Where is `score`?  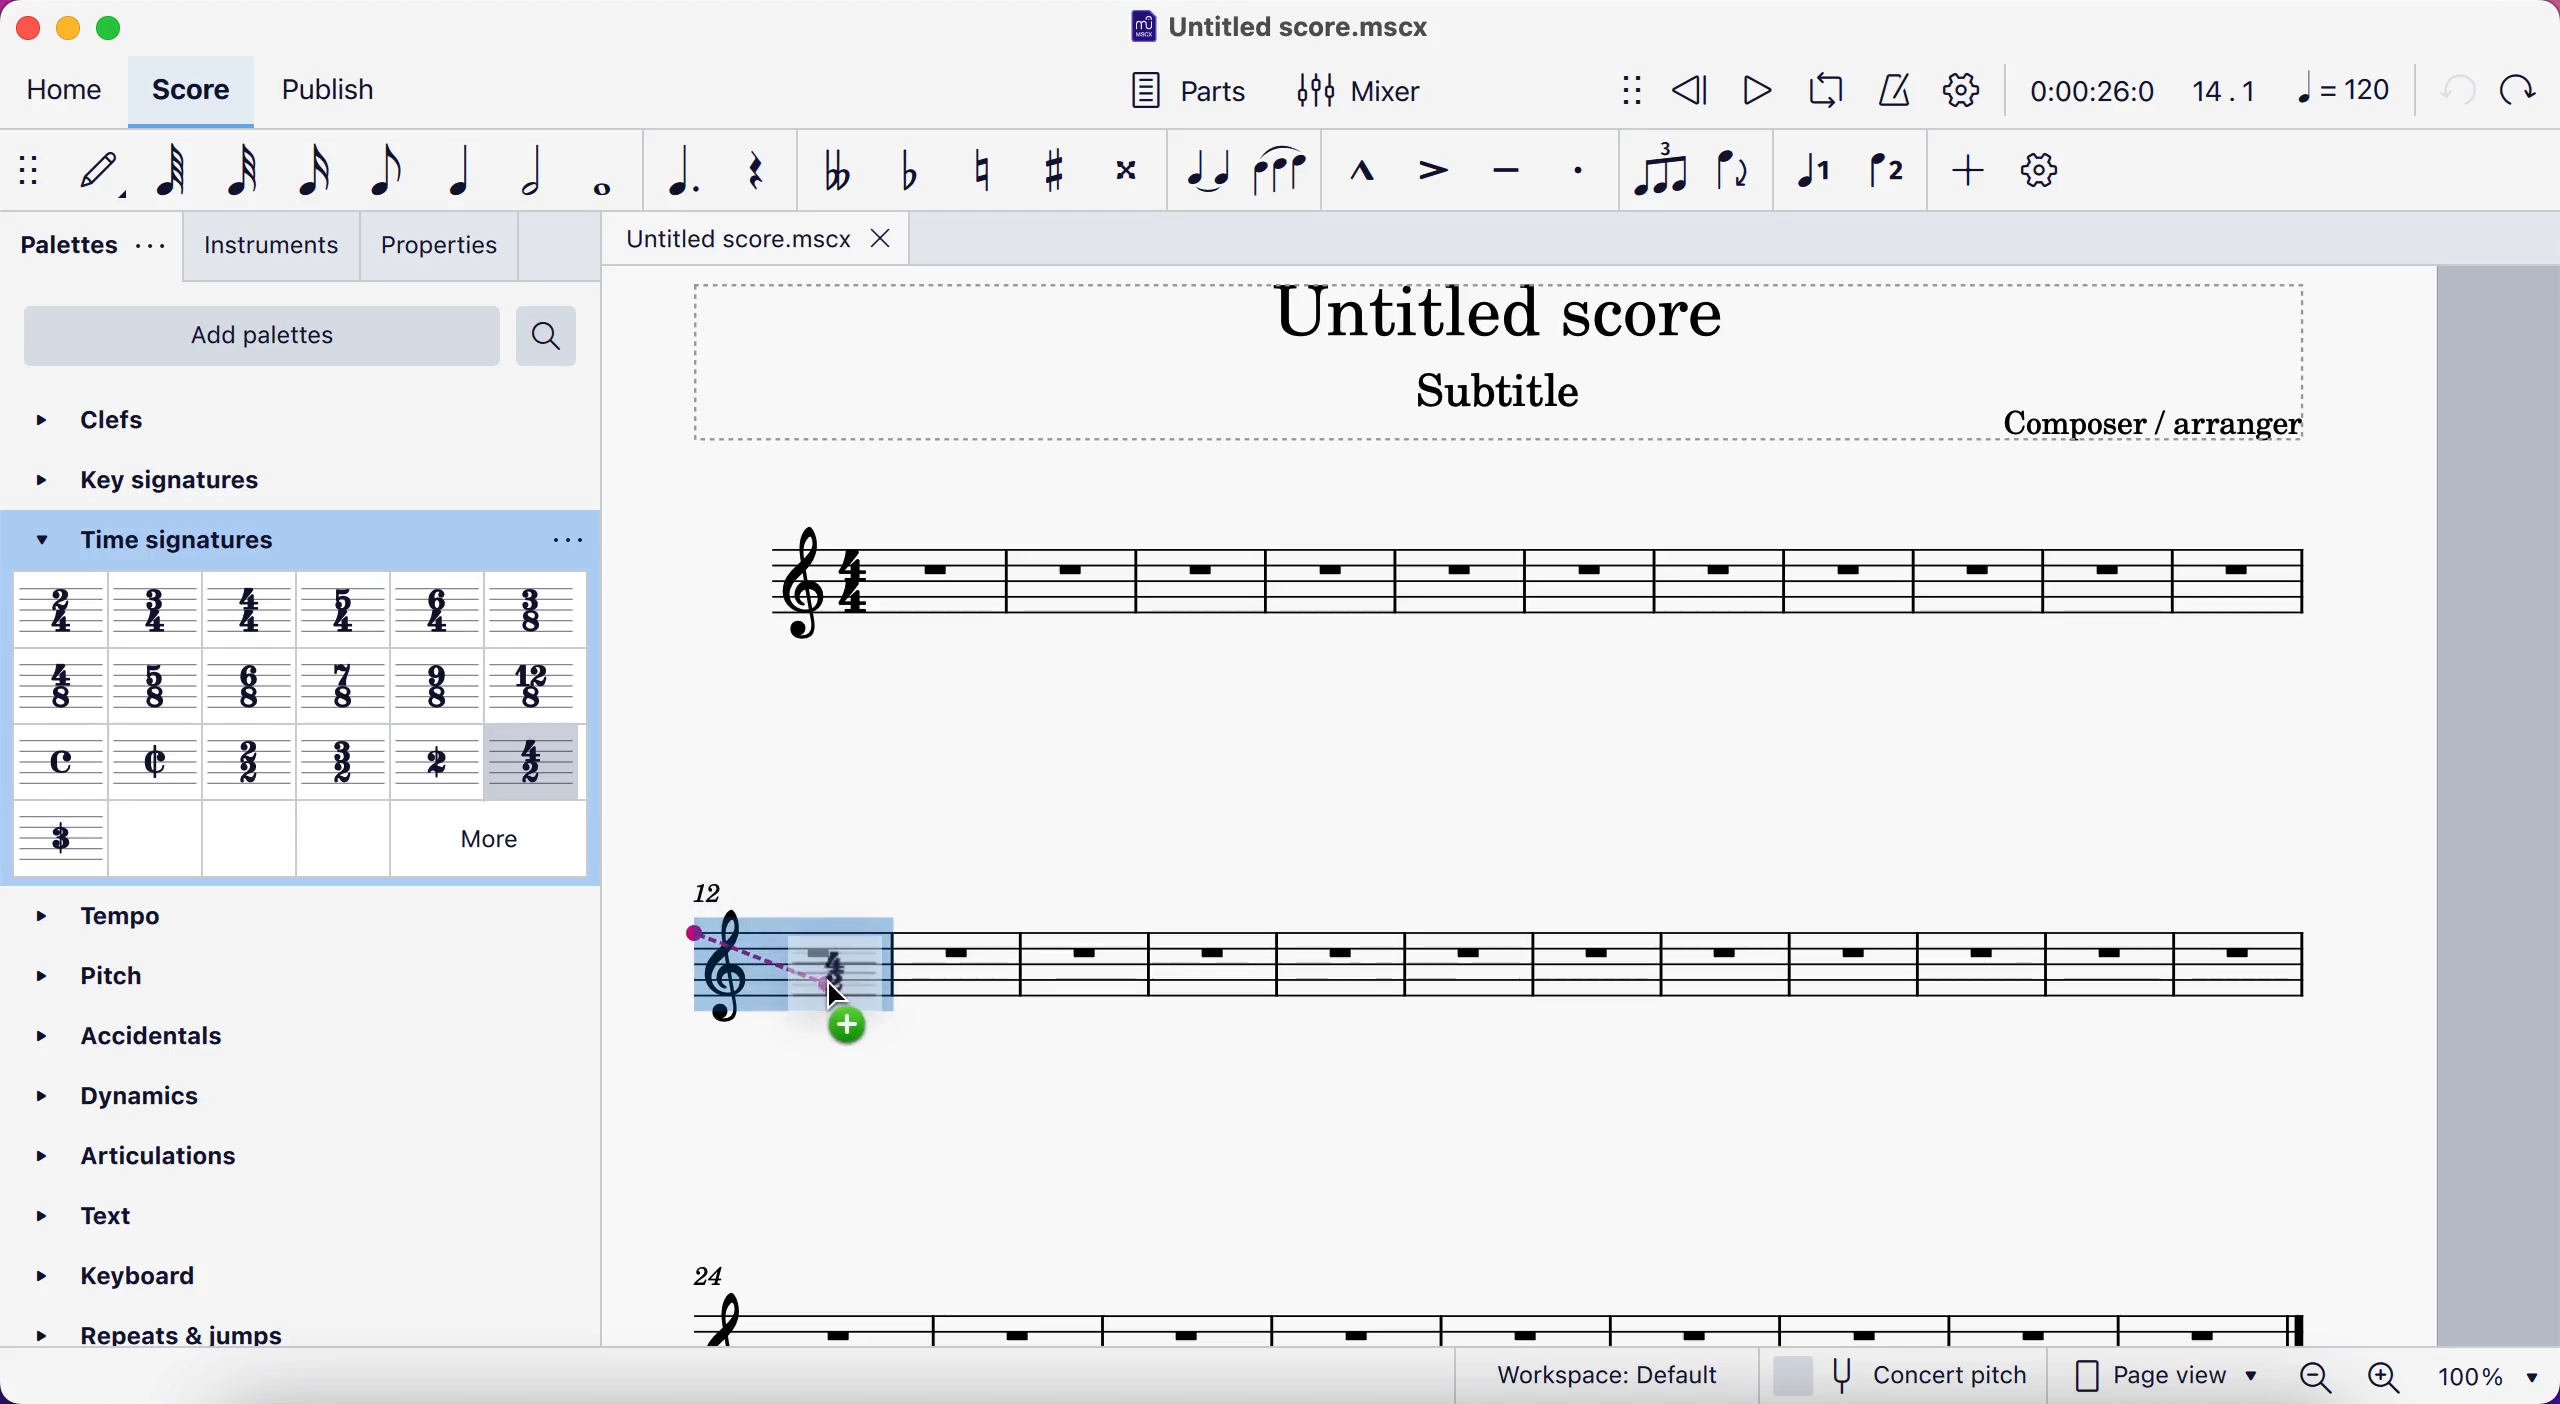 score is located at coordinates (181, 91).